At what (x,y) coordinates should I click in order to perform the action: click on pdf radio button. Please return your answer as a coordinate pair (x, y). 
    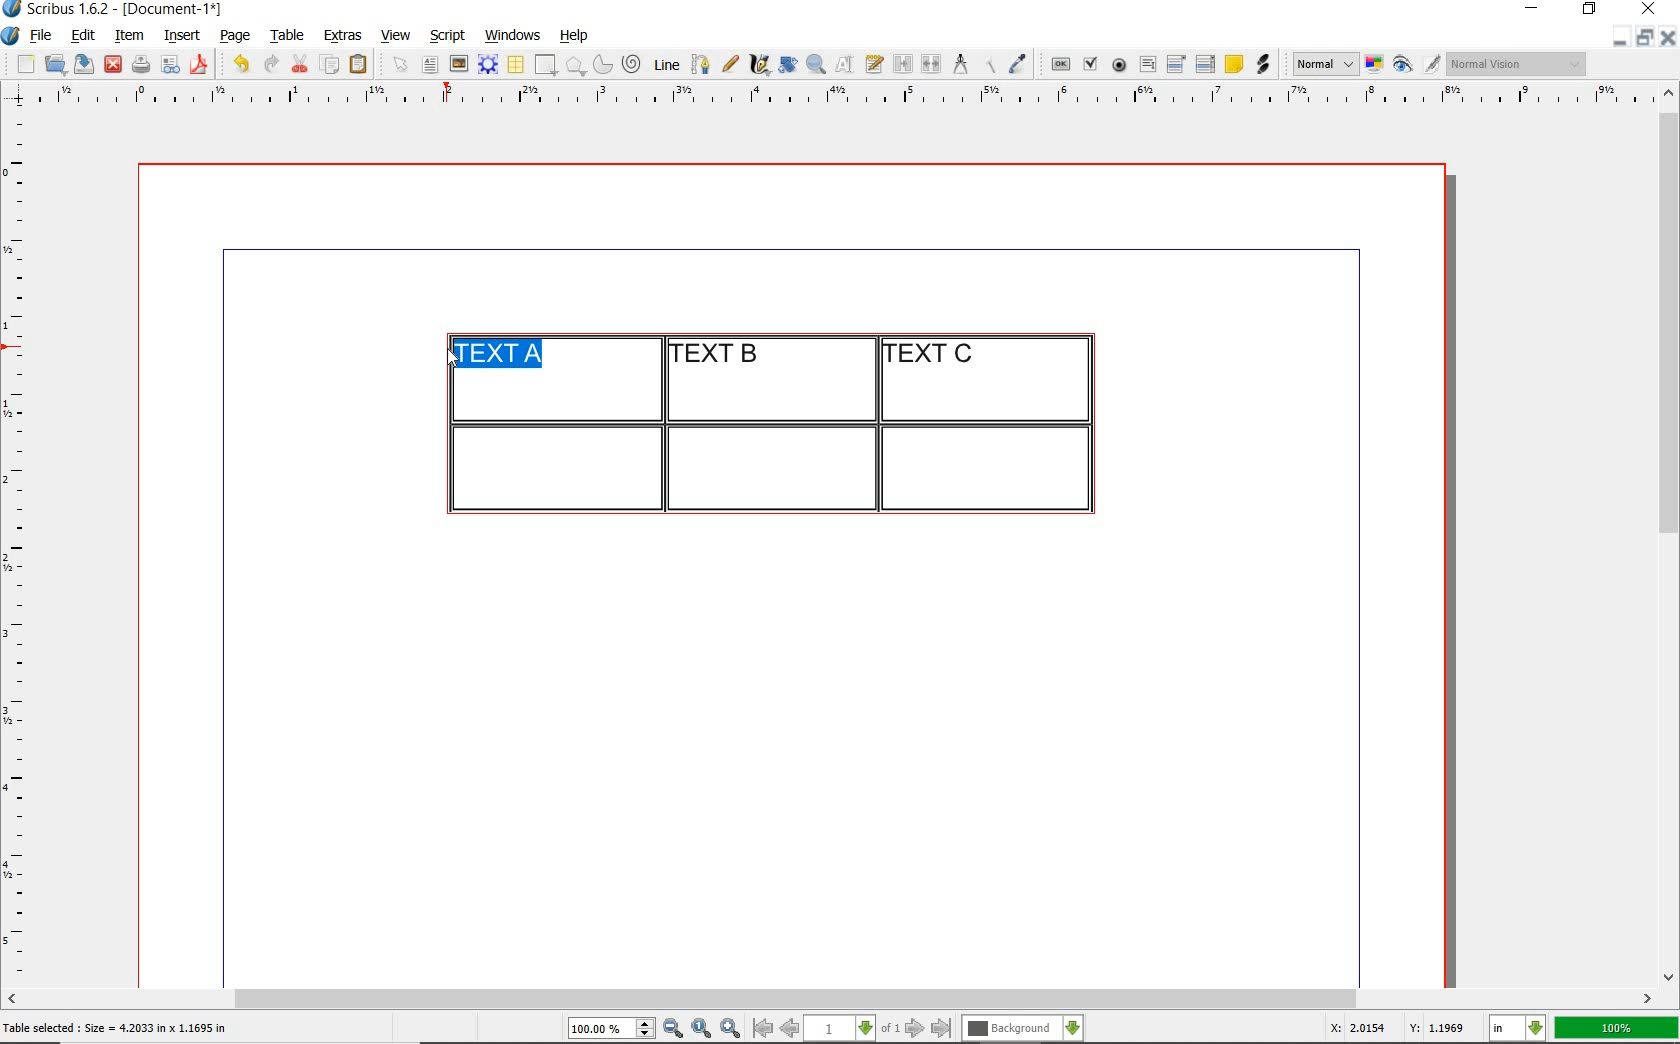
    Looking at the image, I should click on (1119, 67).